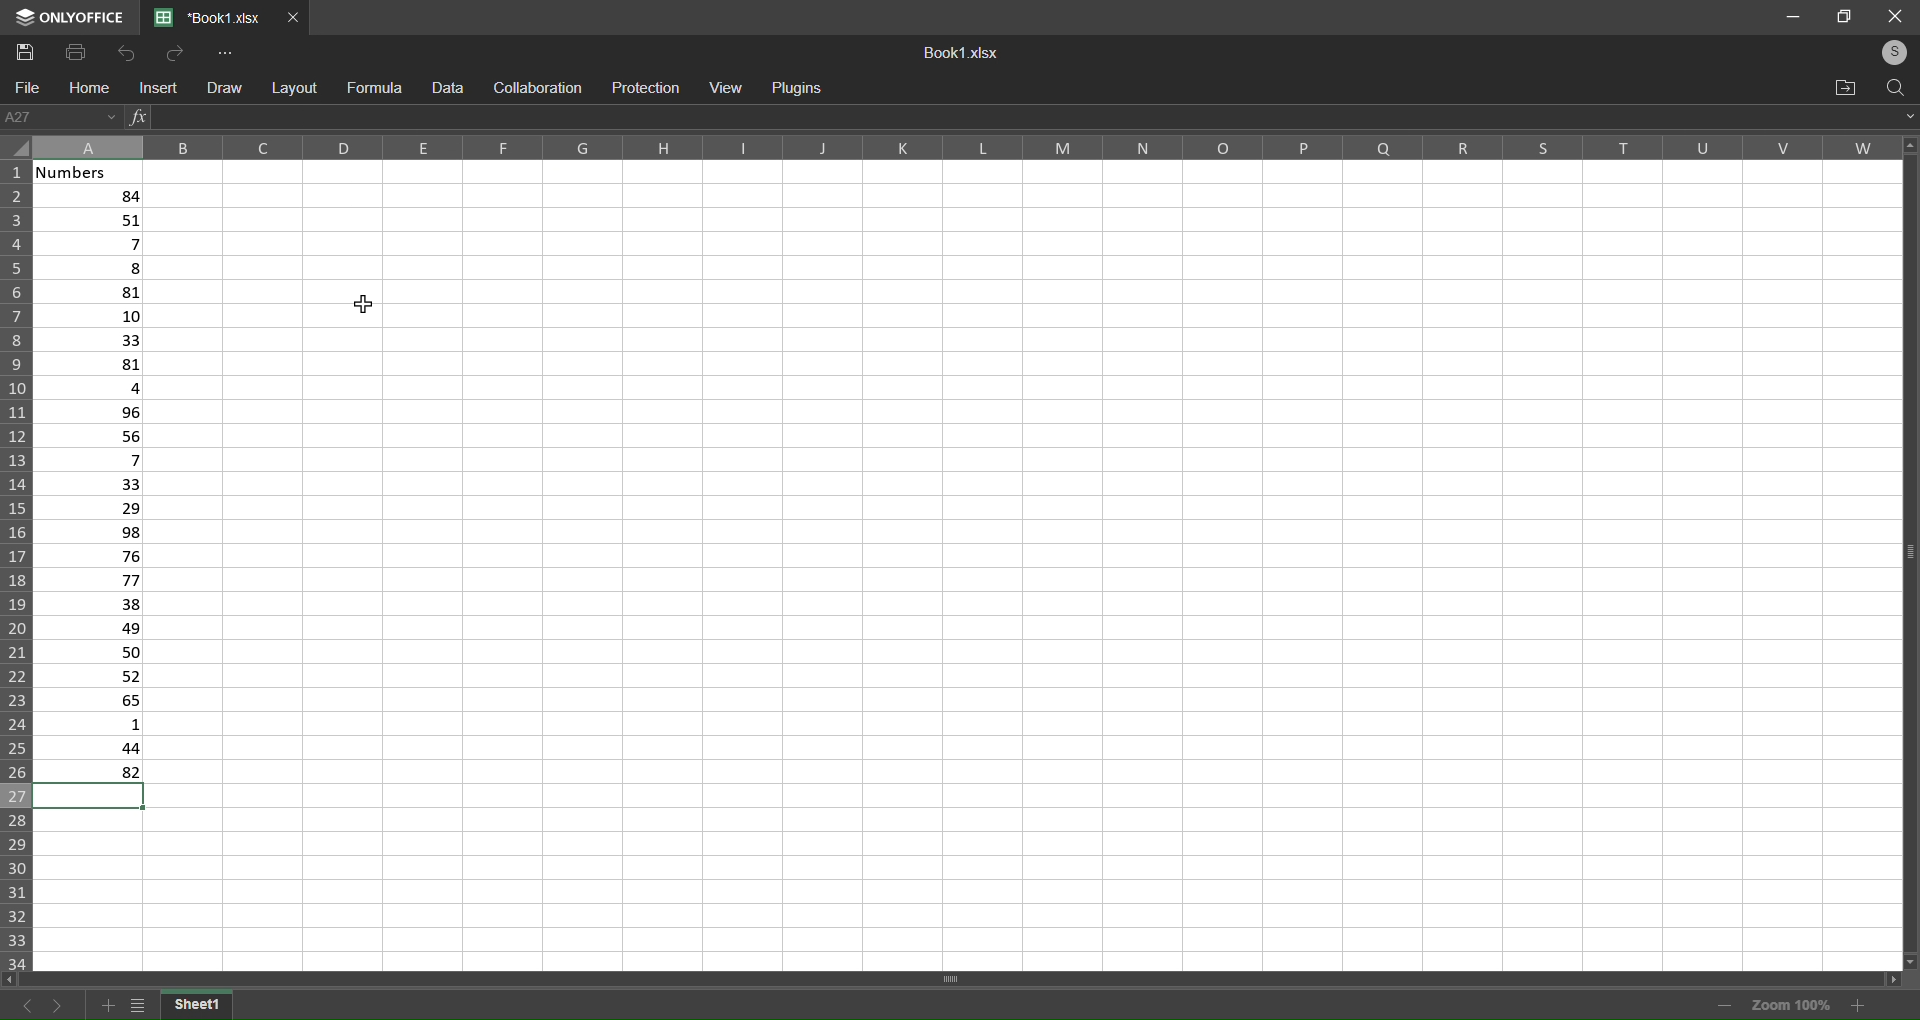  I want to click on Row label, so click(18, 565).